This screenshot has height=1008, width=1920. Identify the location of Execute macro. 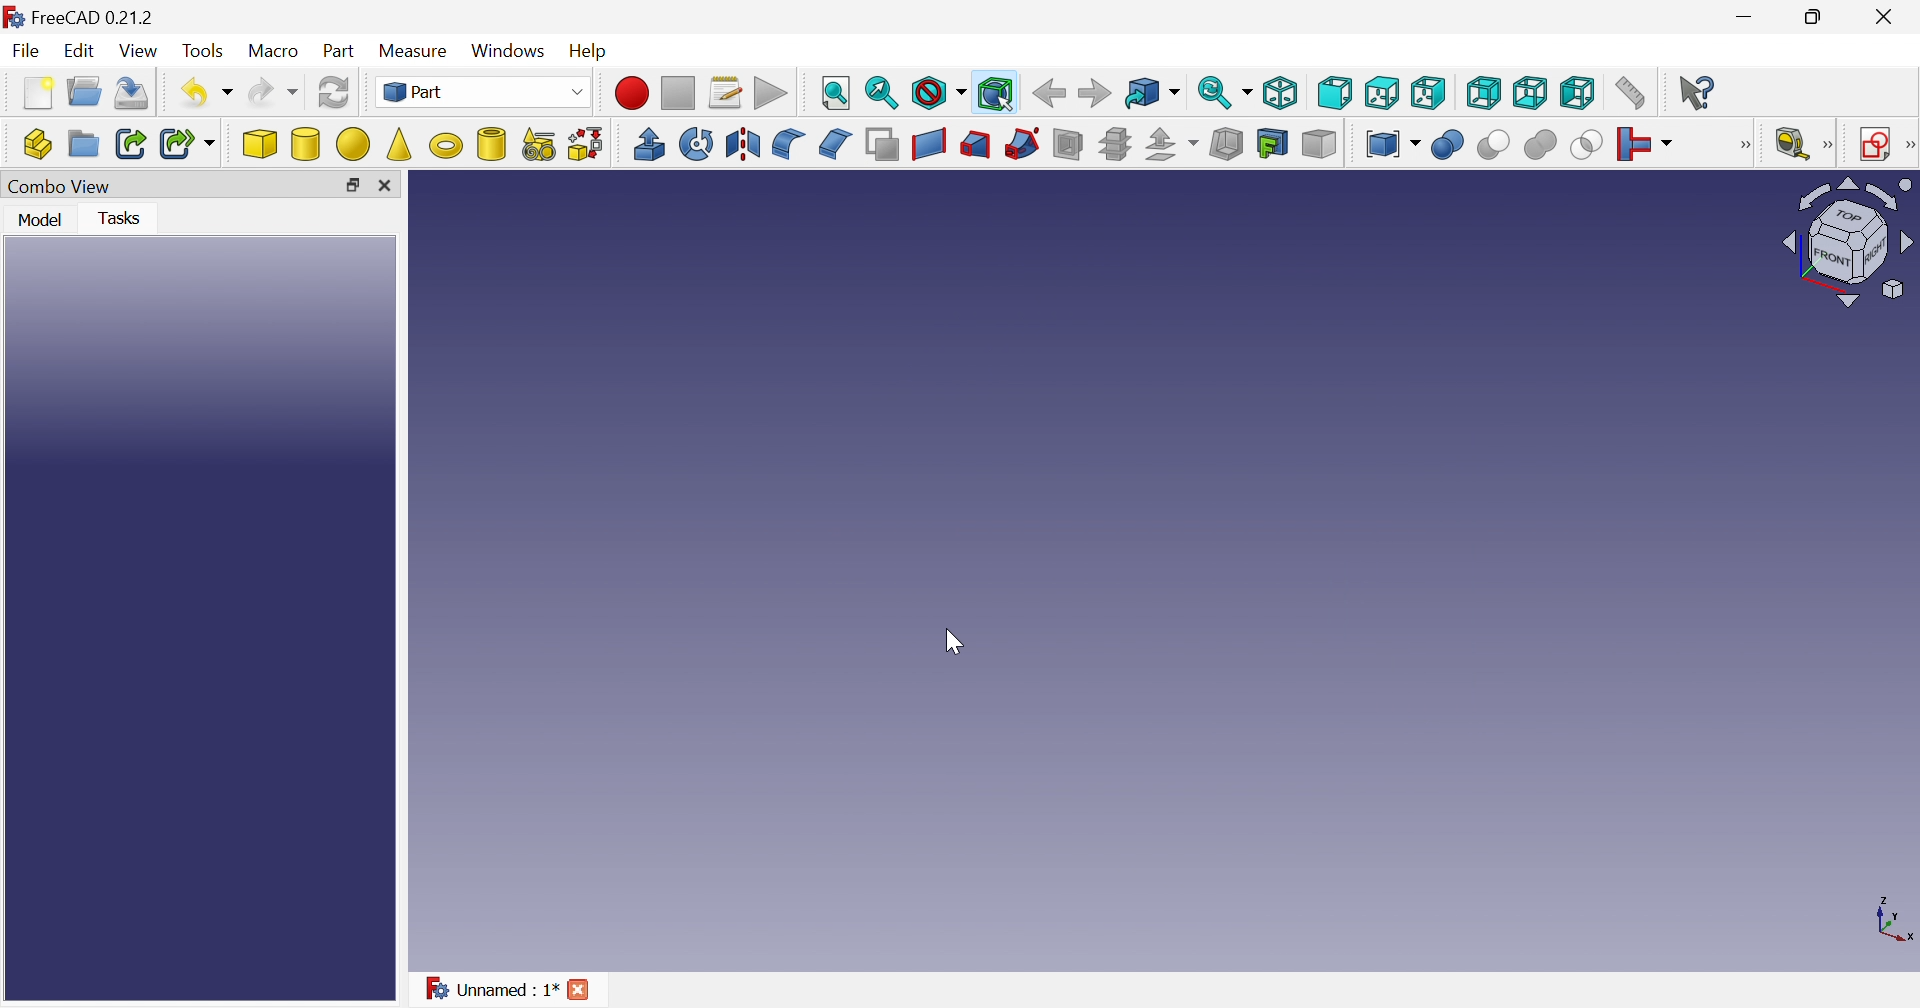
(771, 94).